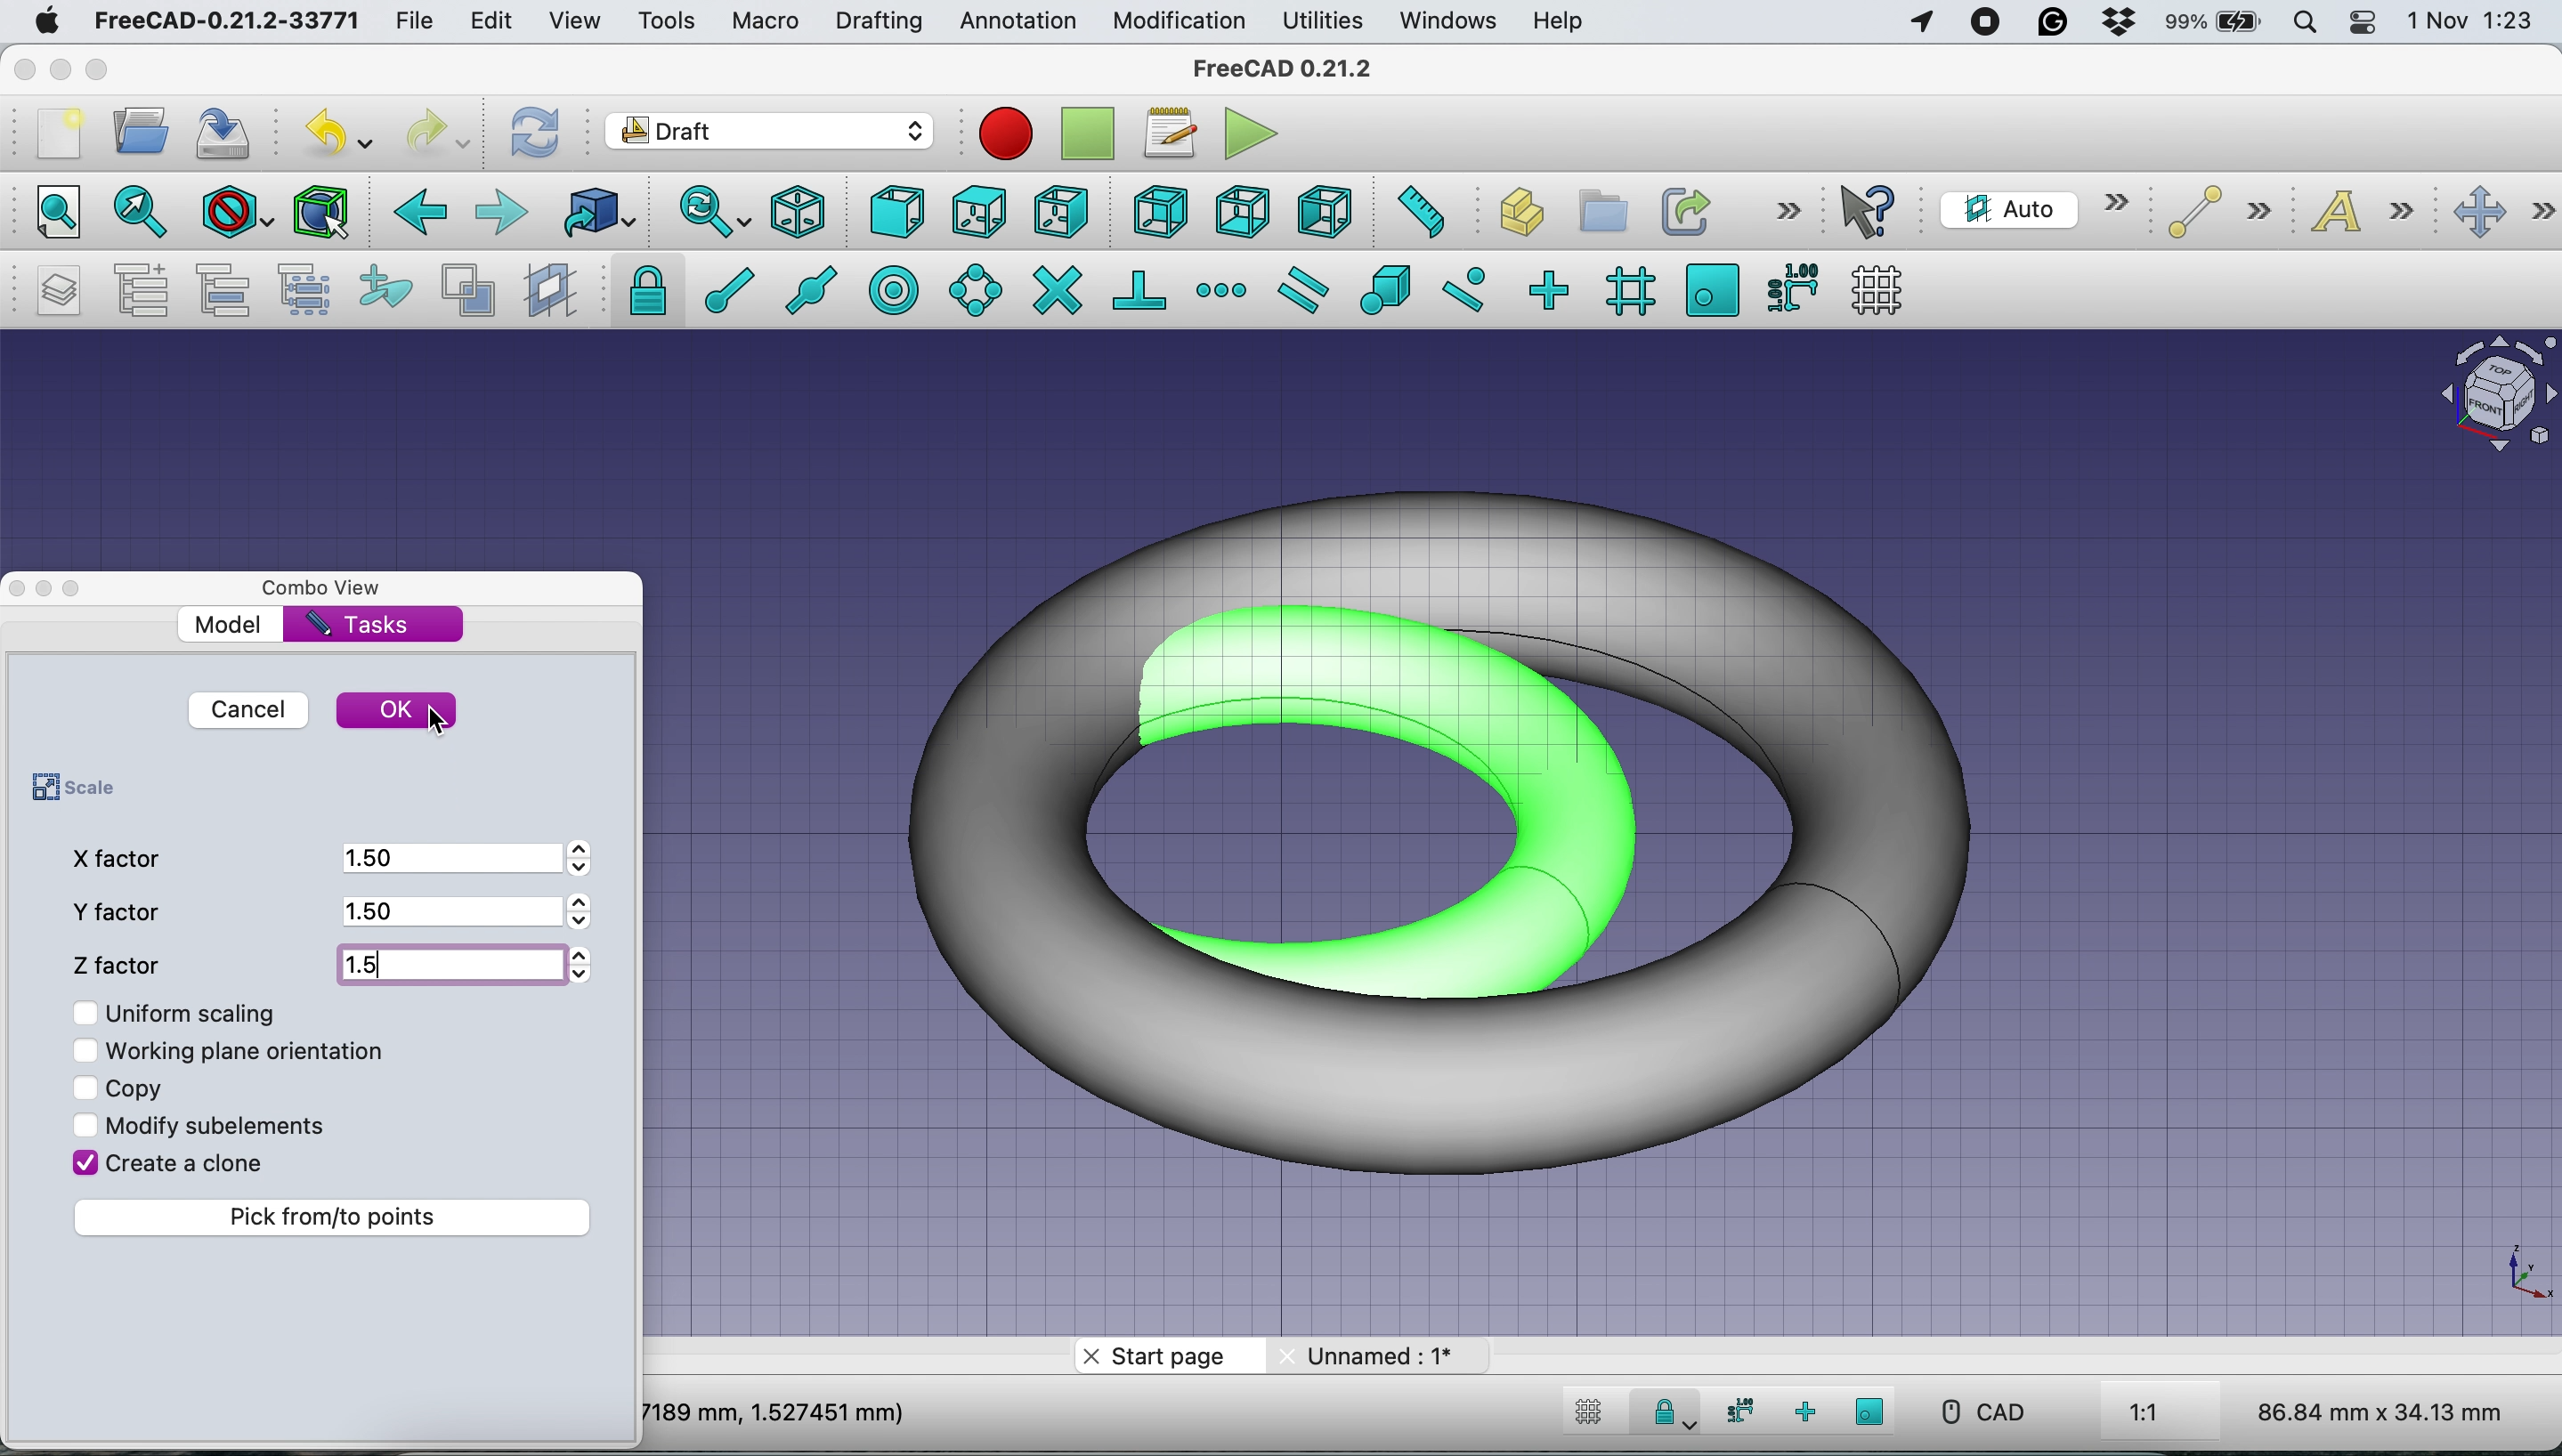  Describe the element at coordinates (2383, 1411) in the screenshot. I see `86.84 mm x 34.13 mm` at that location.